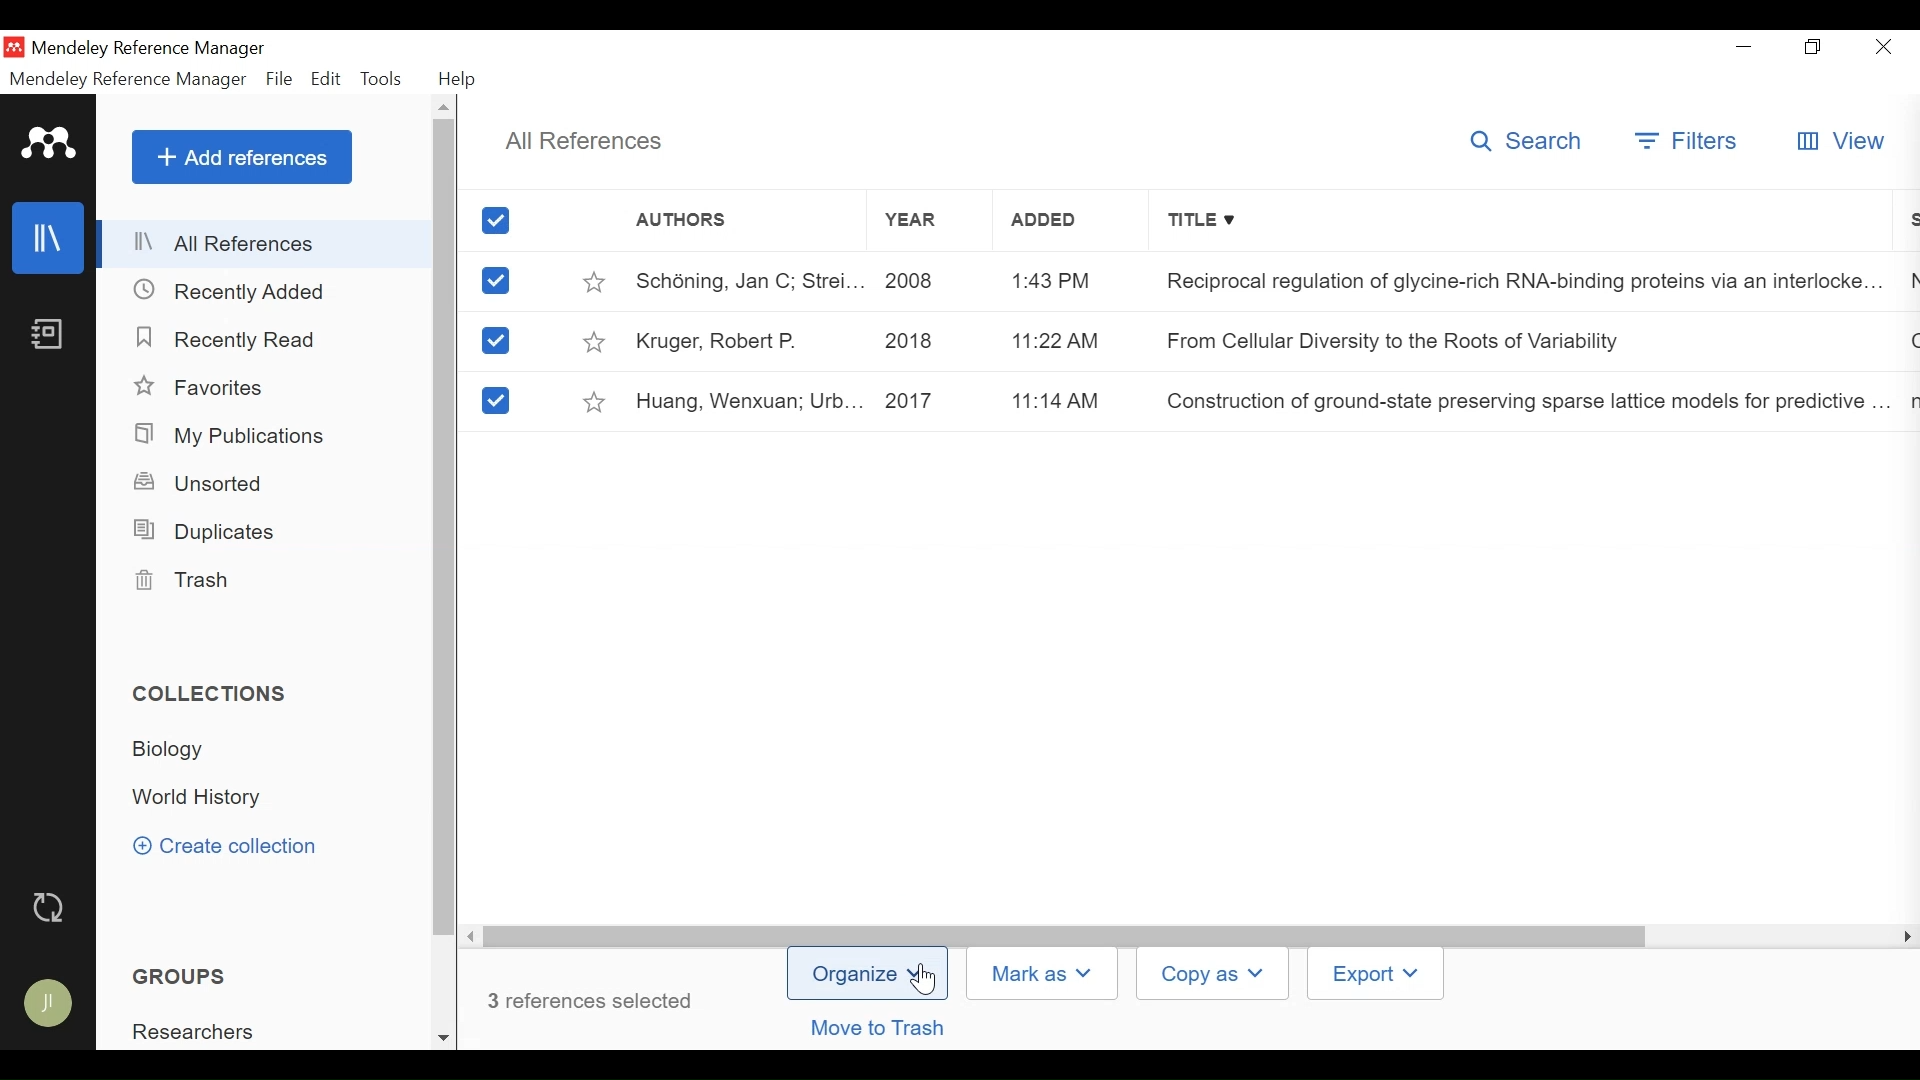 This screenshot has height=1080, width=1920. What do you see at coordinates (496, 281) in the screenshot?
I see `(un)select` at bounding box center [496, 281].